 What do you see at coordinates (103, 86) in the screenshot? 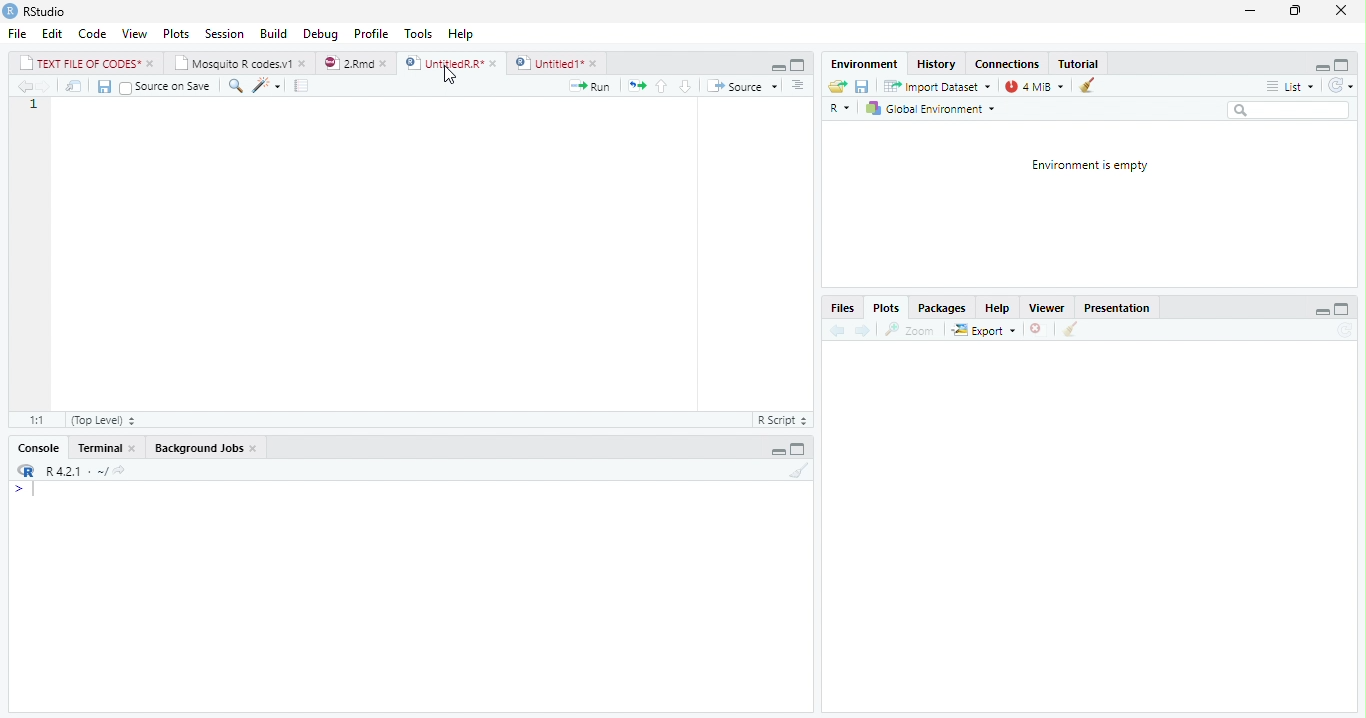
I see `save current document` at bounding box center [103, 86].